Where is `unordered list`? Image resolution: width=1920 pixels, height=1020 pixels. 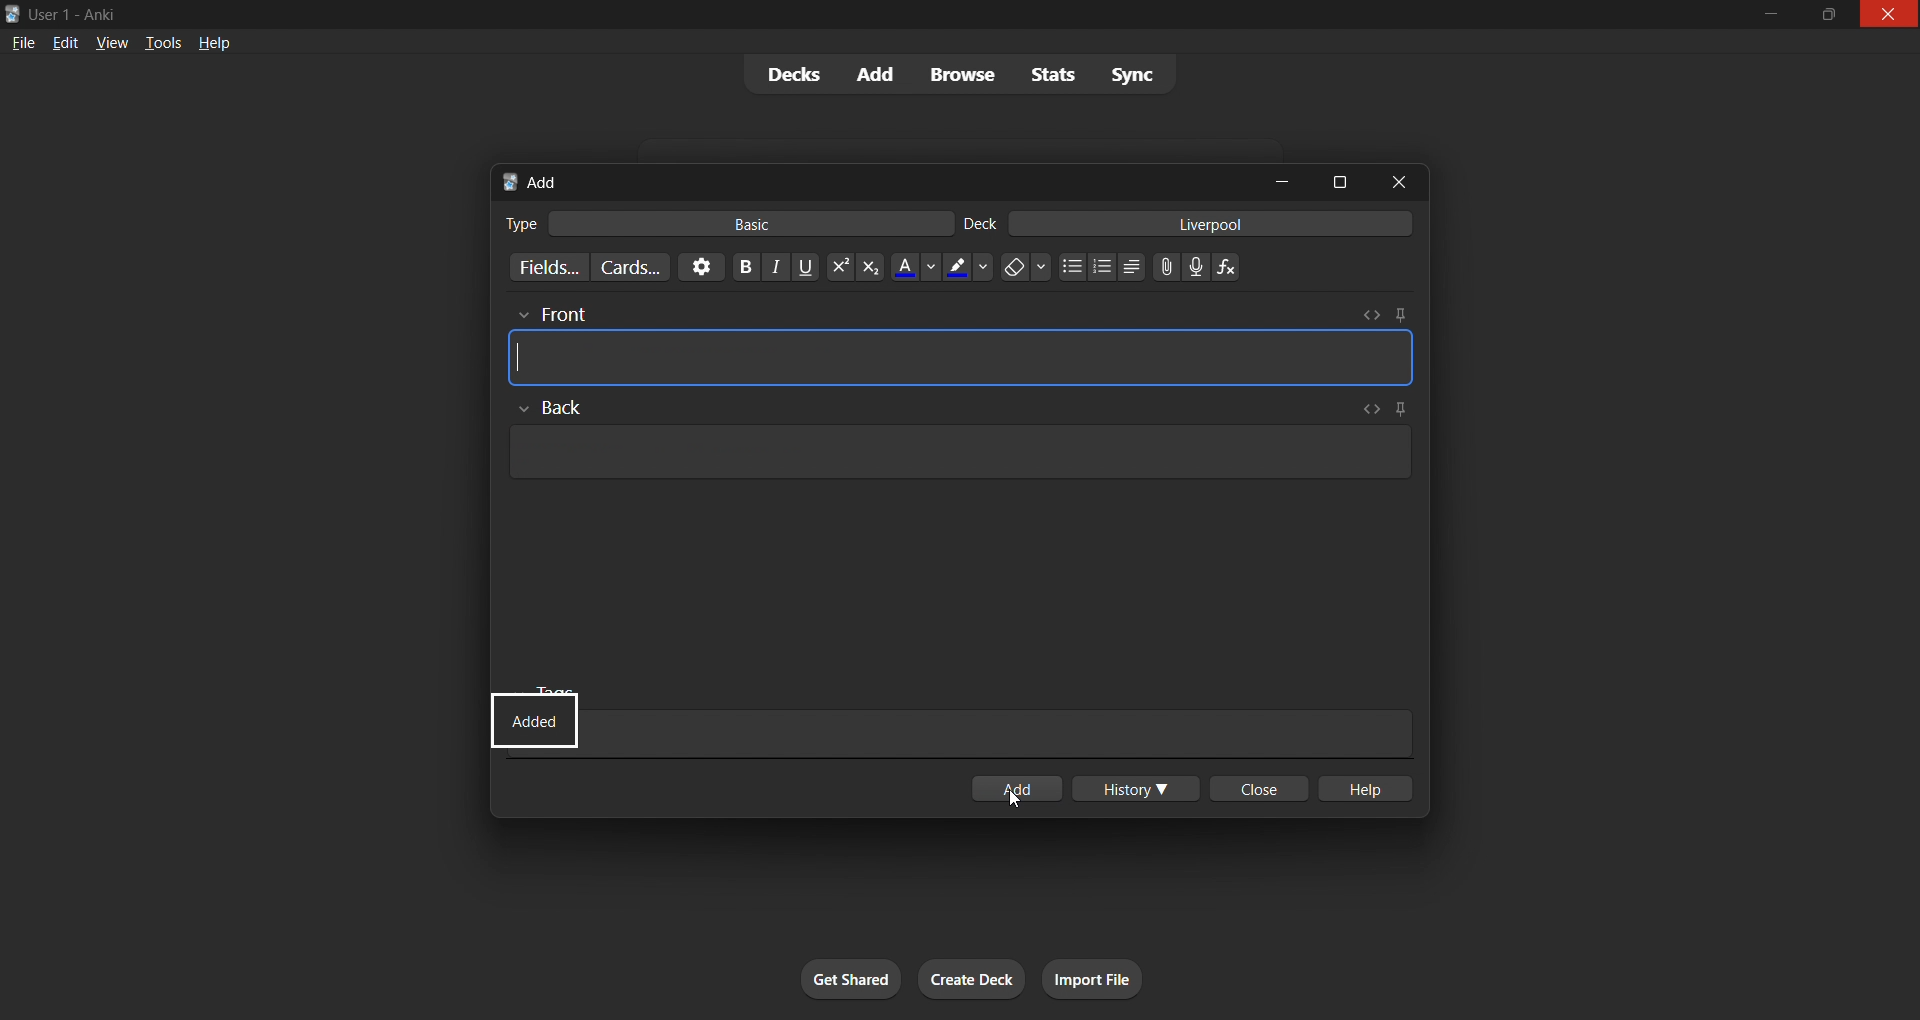 unordered list is located at coordinates (1068, 266).